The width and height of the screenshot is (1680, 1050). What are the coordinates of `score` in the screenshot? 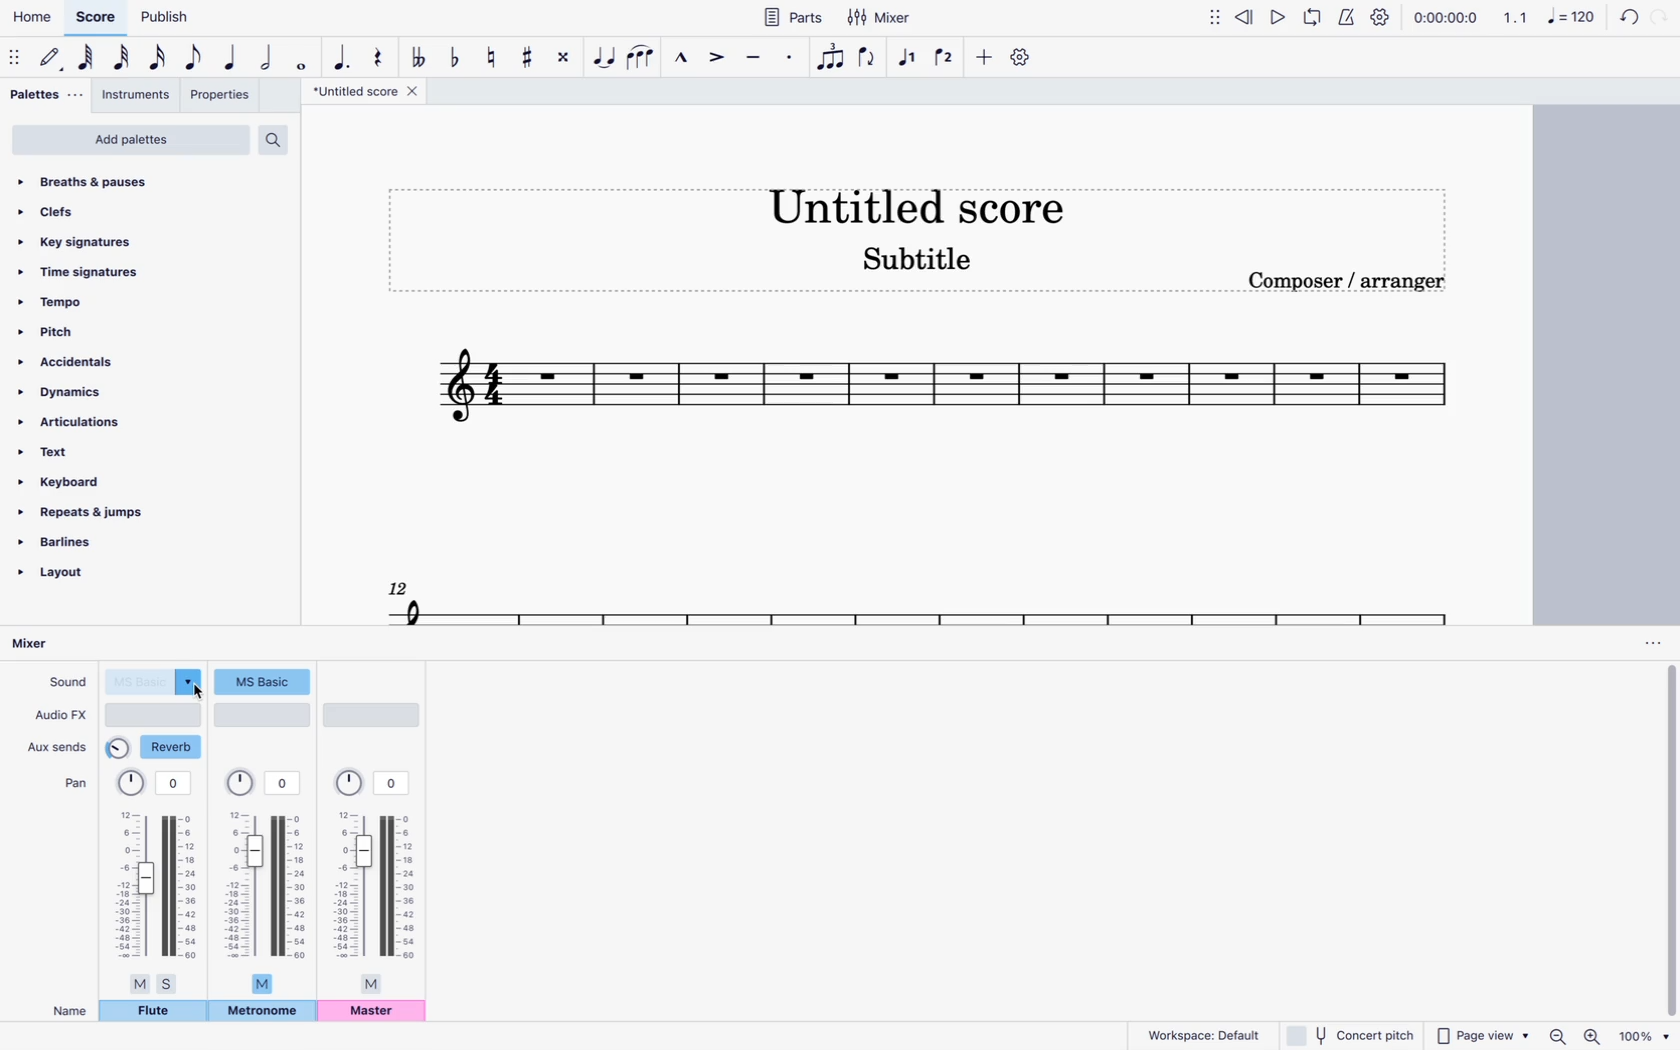 It's located at (95, 18).